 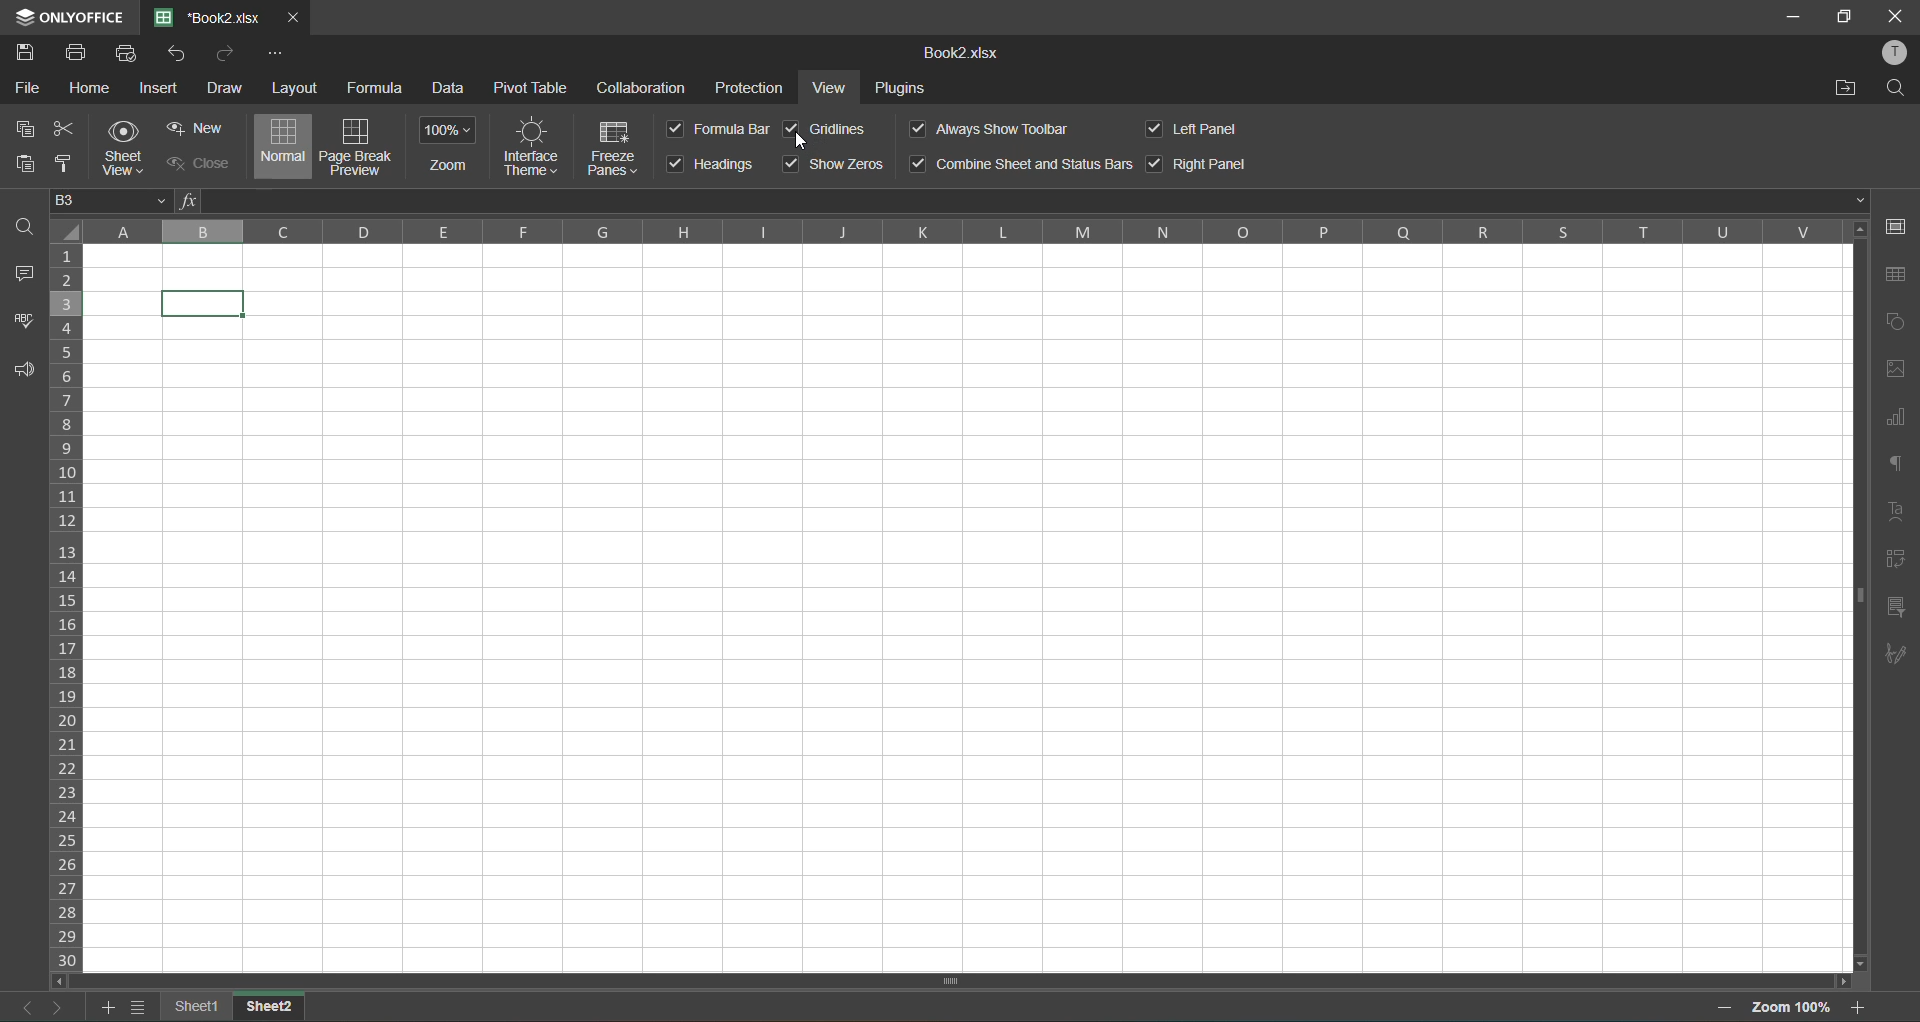 What do you see at coordinates (965, 55) in the screenshot?
I see `book2.xlsx` at bounding box center [965, 55].